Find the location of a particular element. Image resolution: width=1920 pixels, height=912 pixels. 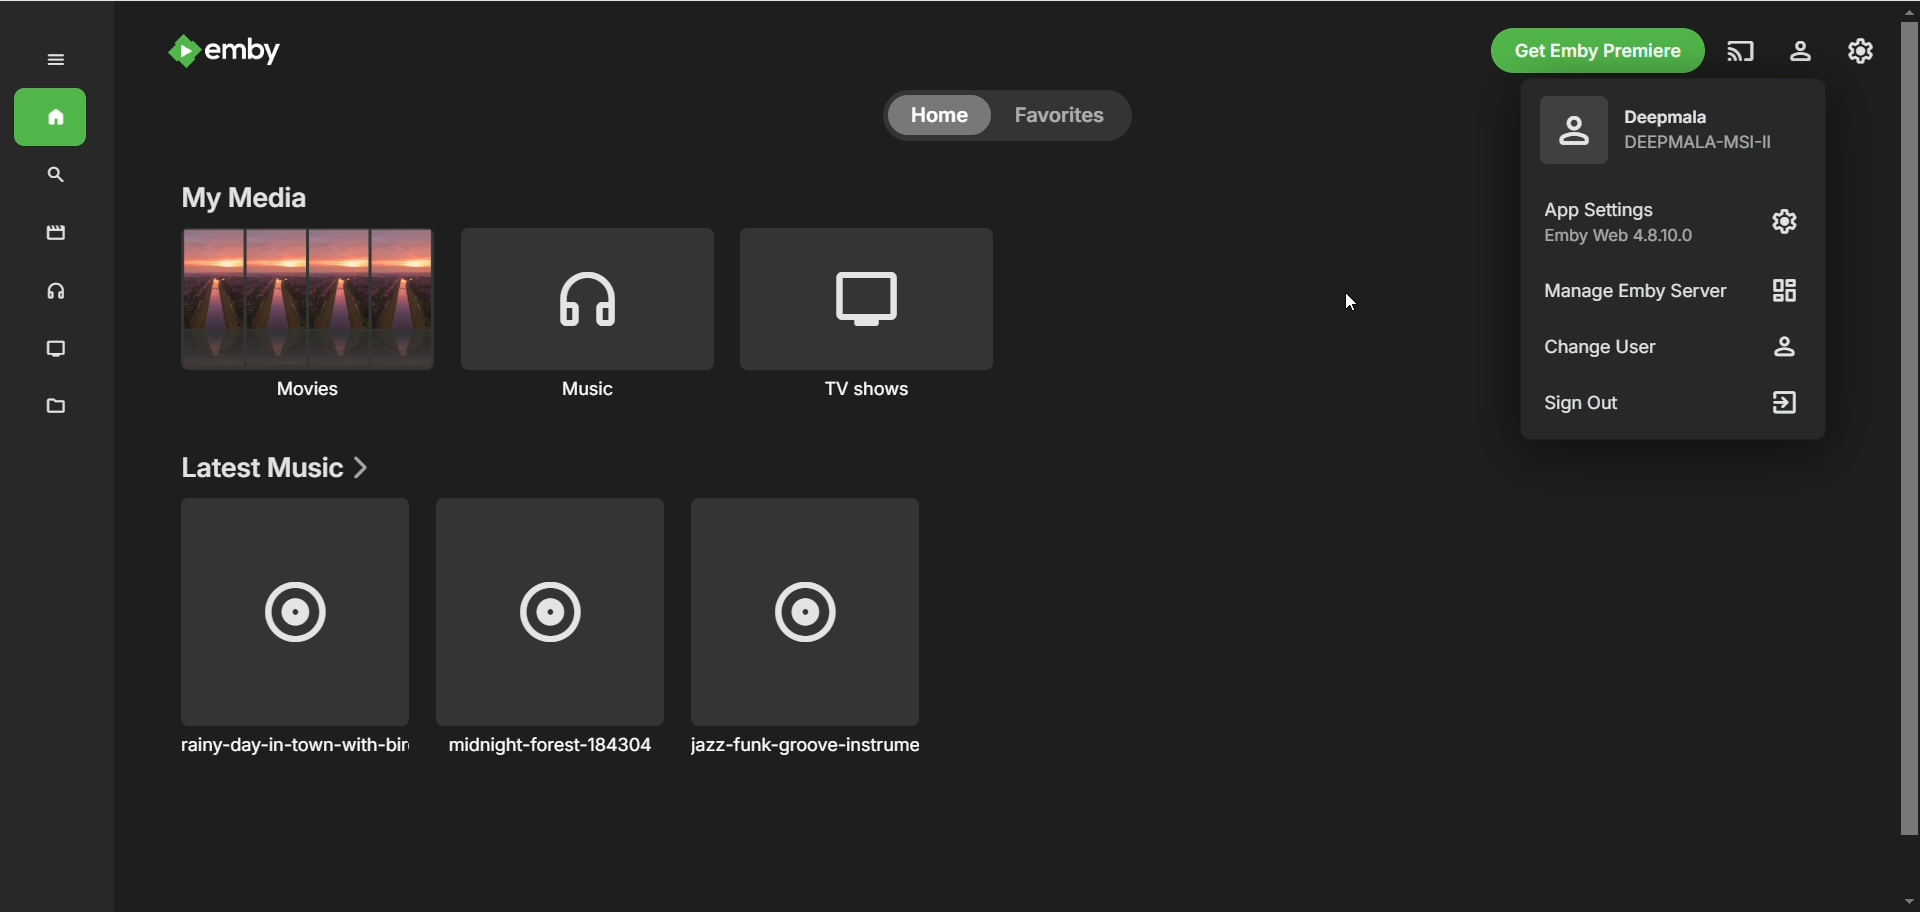

music is located at coordinates (53, 292).